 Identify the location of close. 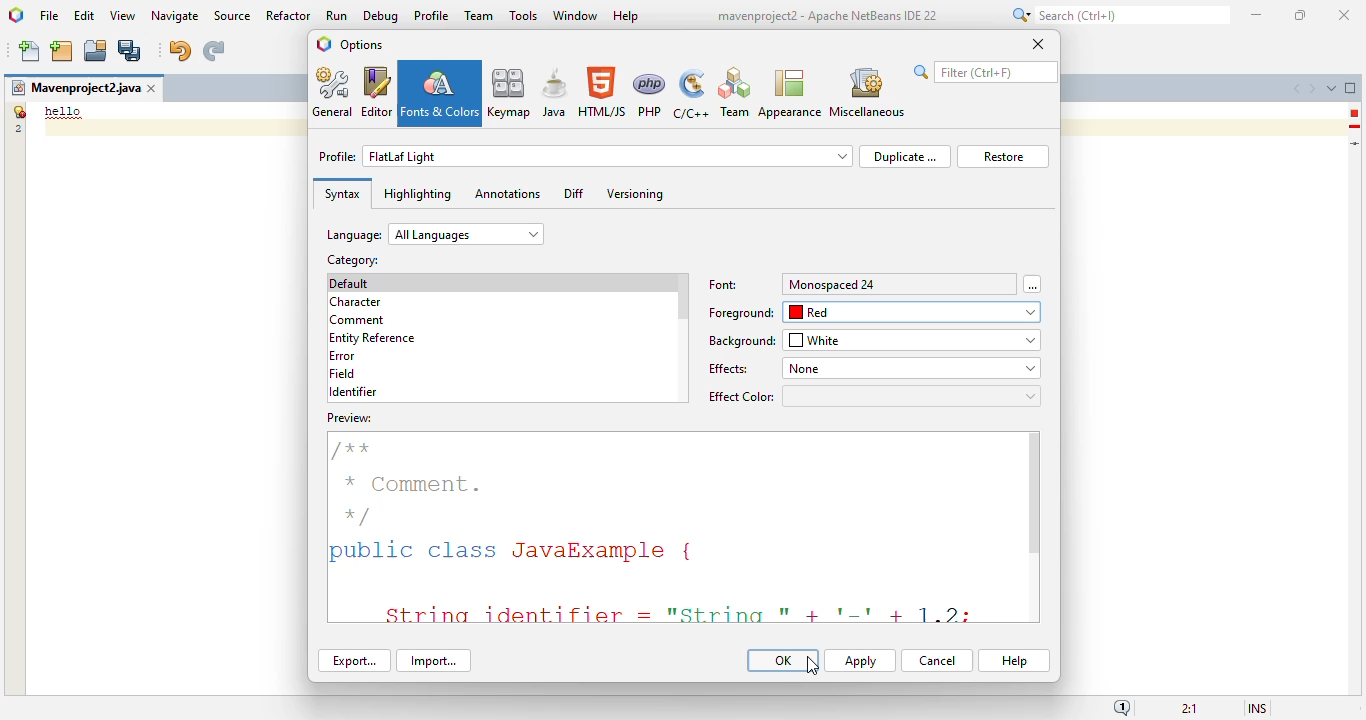
(1038, 43).